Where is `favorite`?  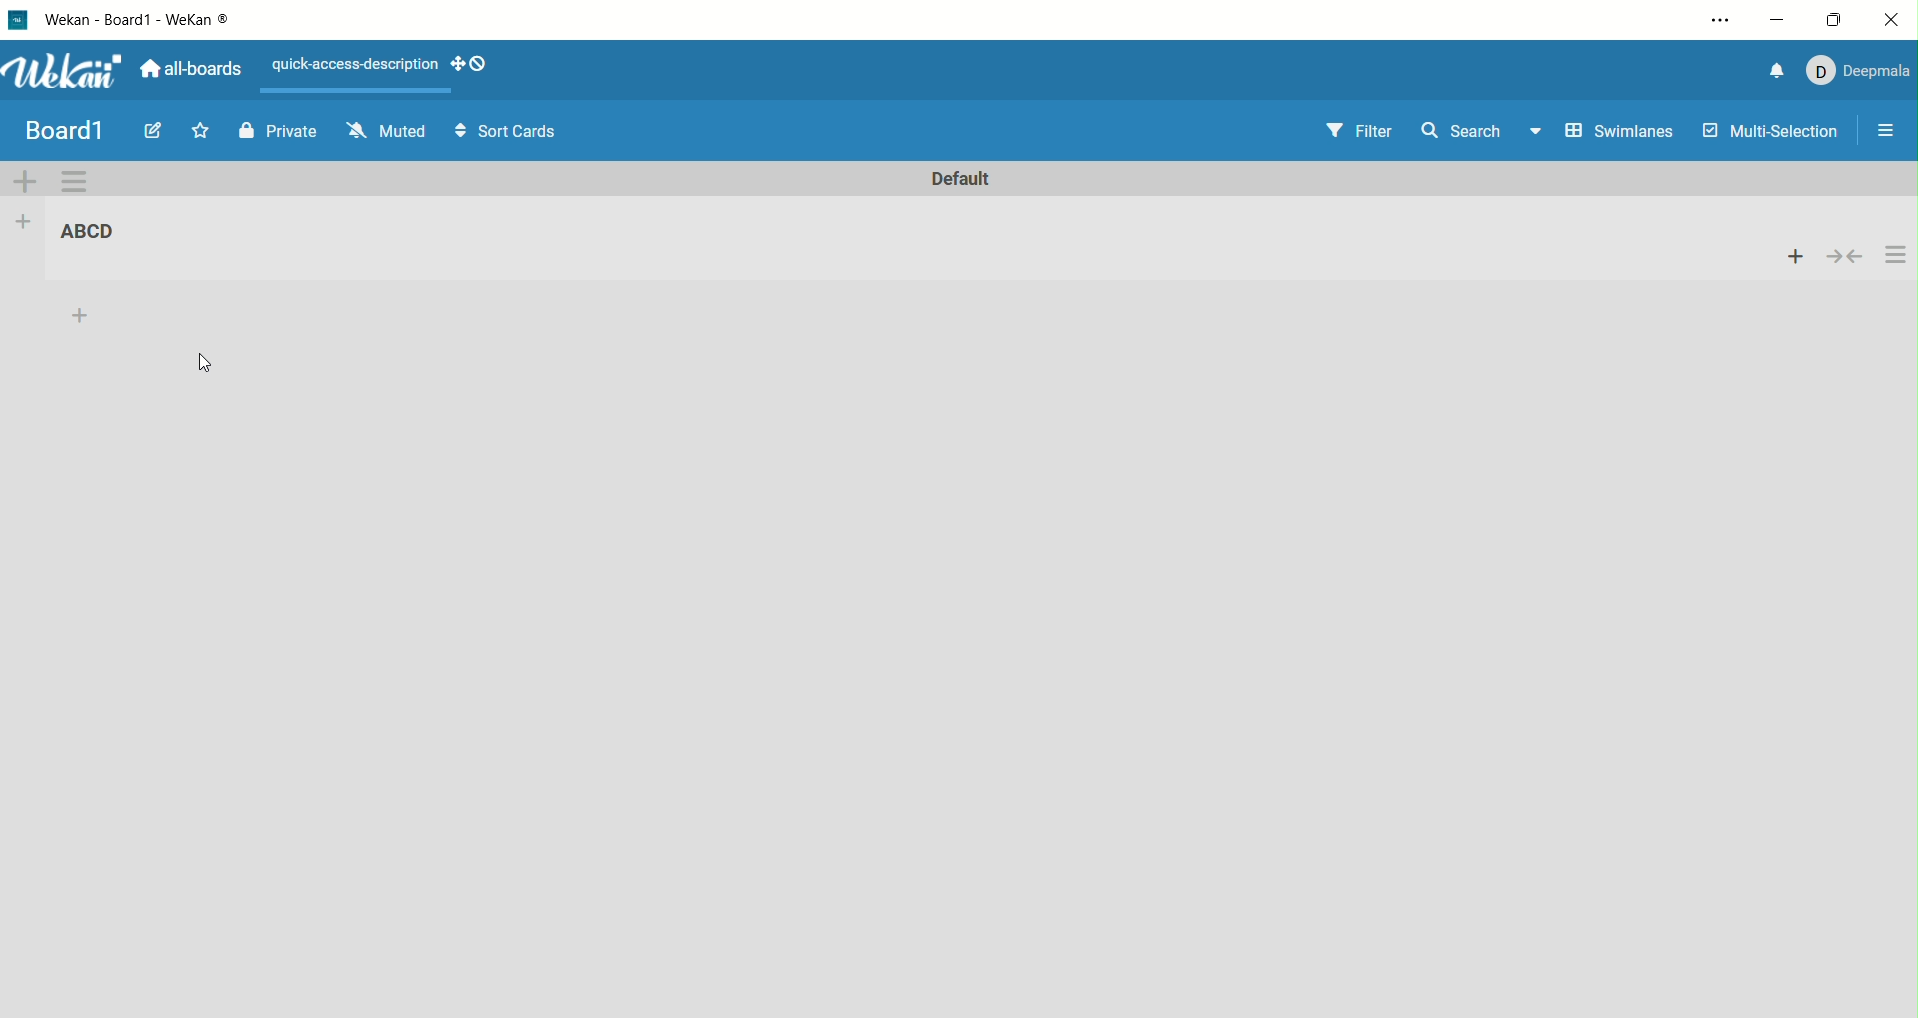 favorite is located at coordinates (200, 129).